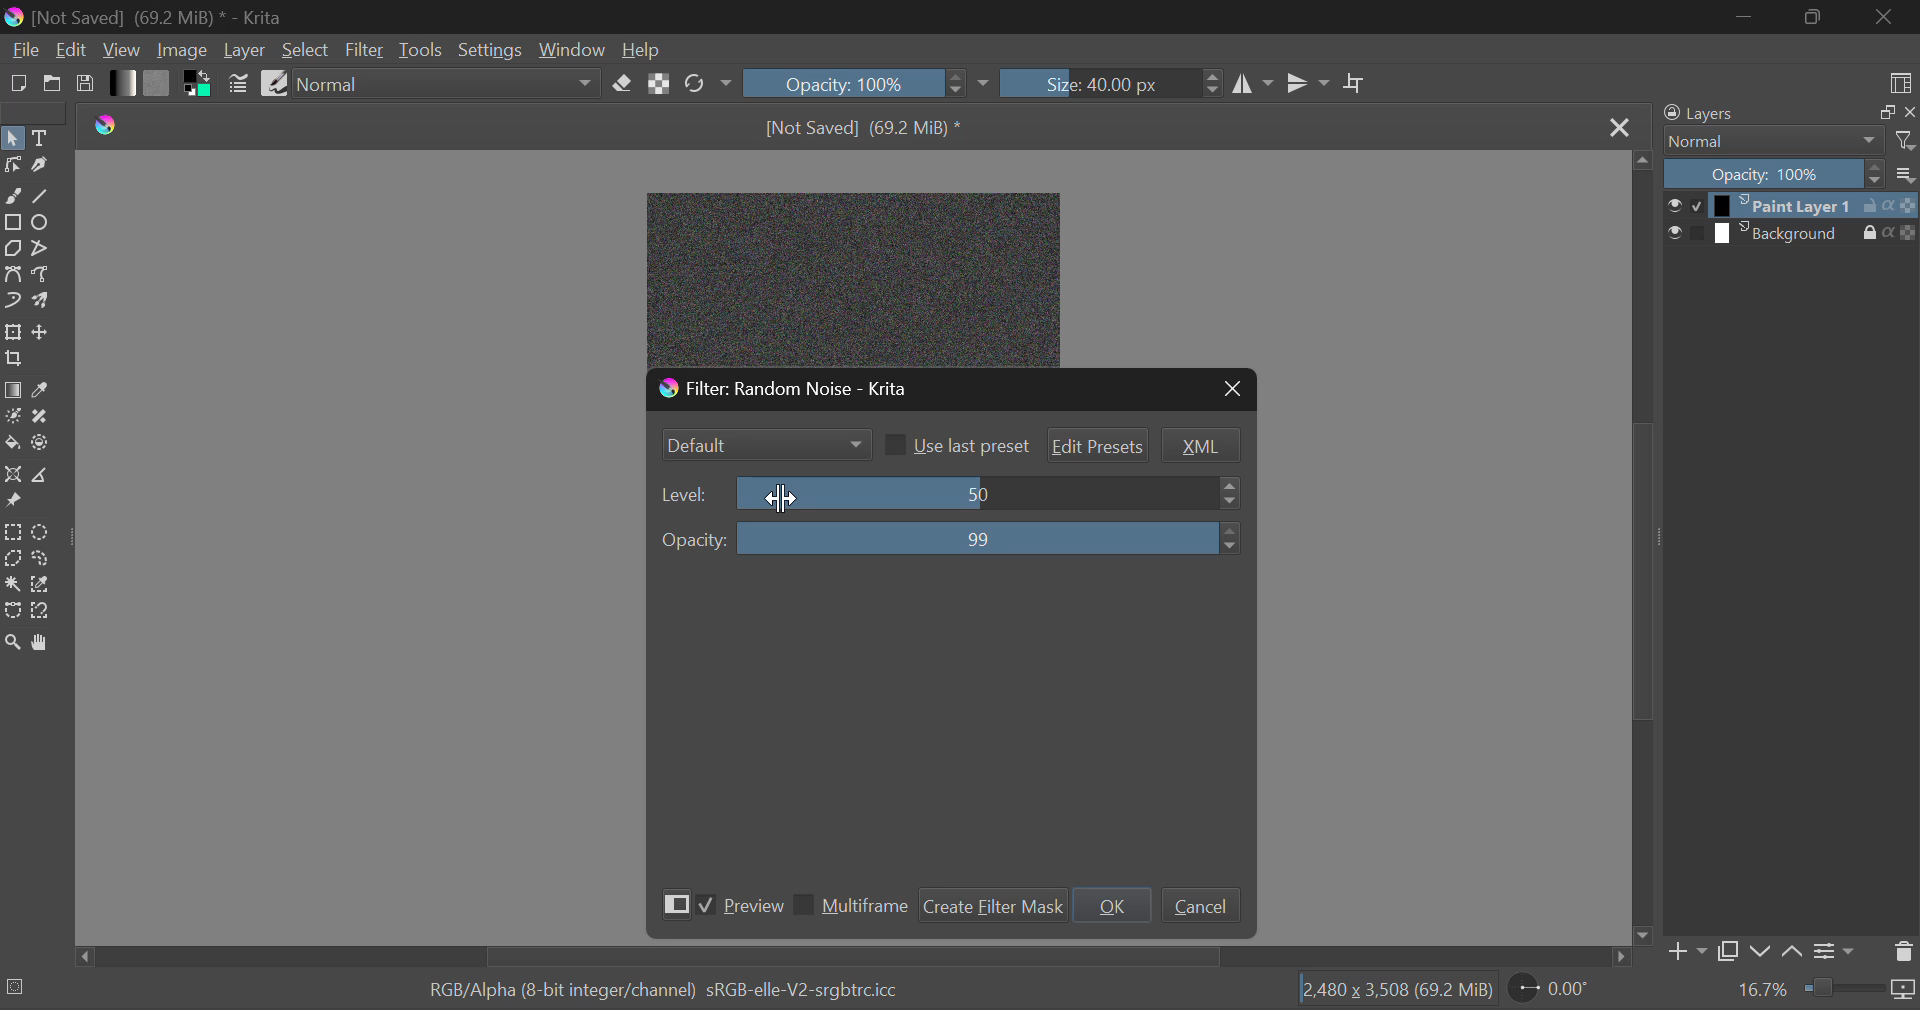 This screenshot has width=1920, height=1010. What do you see at coordinates (41, 276) in the screenshot?
I see `Freehand Path Tool` at bounding box center [41, 276].